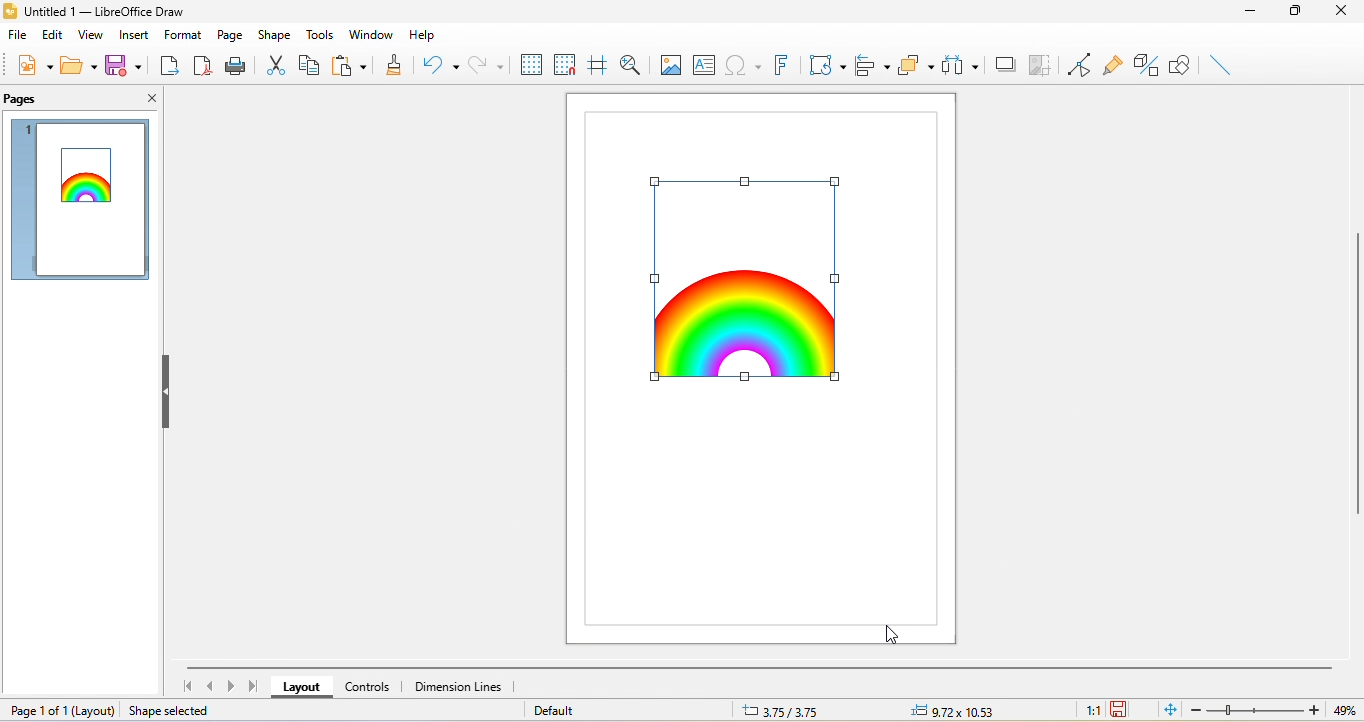  What do you see at coordinates (369, 685) in the screenshot?
I see `controls` at bounding box center [369, 685].